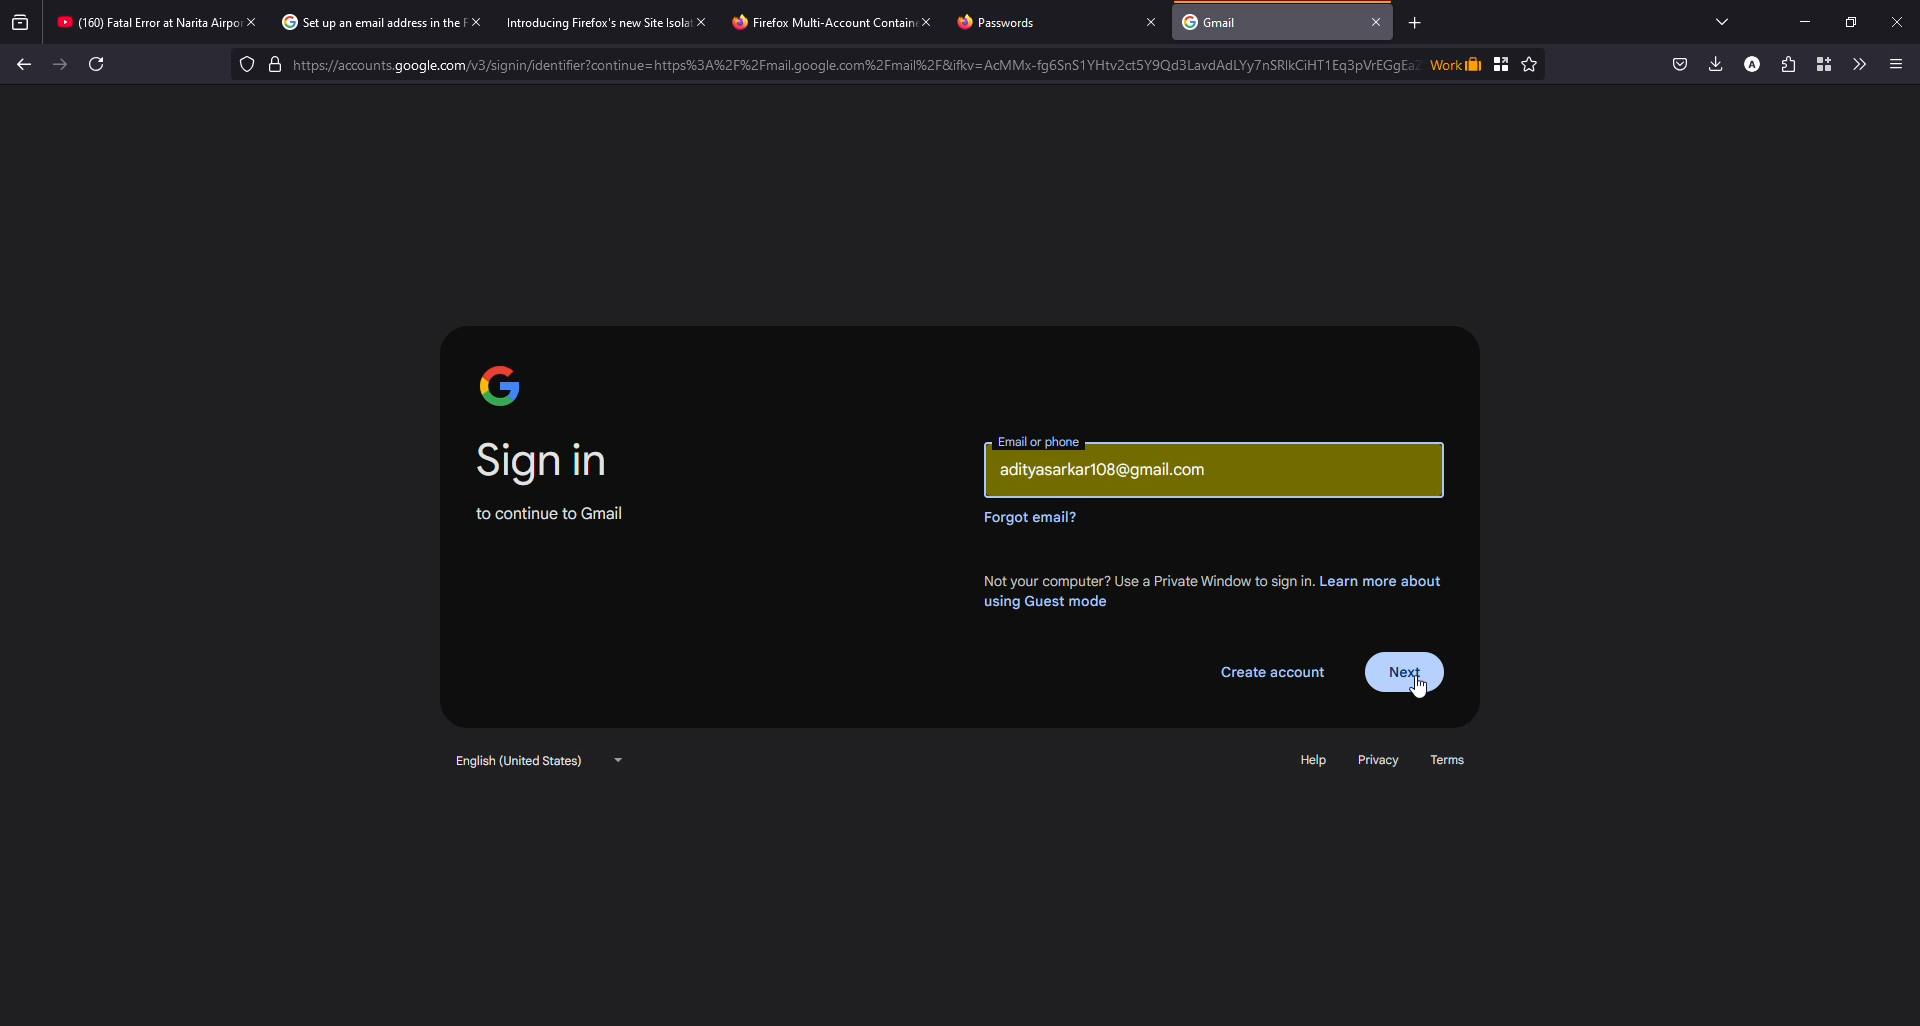 This screenshot has width=1920, height=1026. What do you see at coordinates (703, 21) in the screenshot?
I see `close` at bounding box center [703, 21].